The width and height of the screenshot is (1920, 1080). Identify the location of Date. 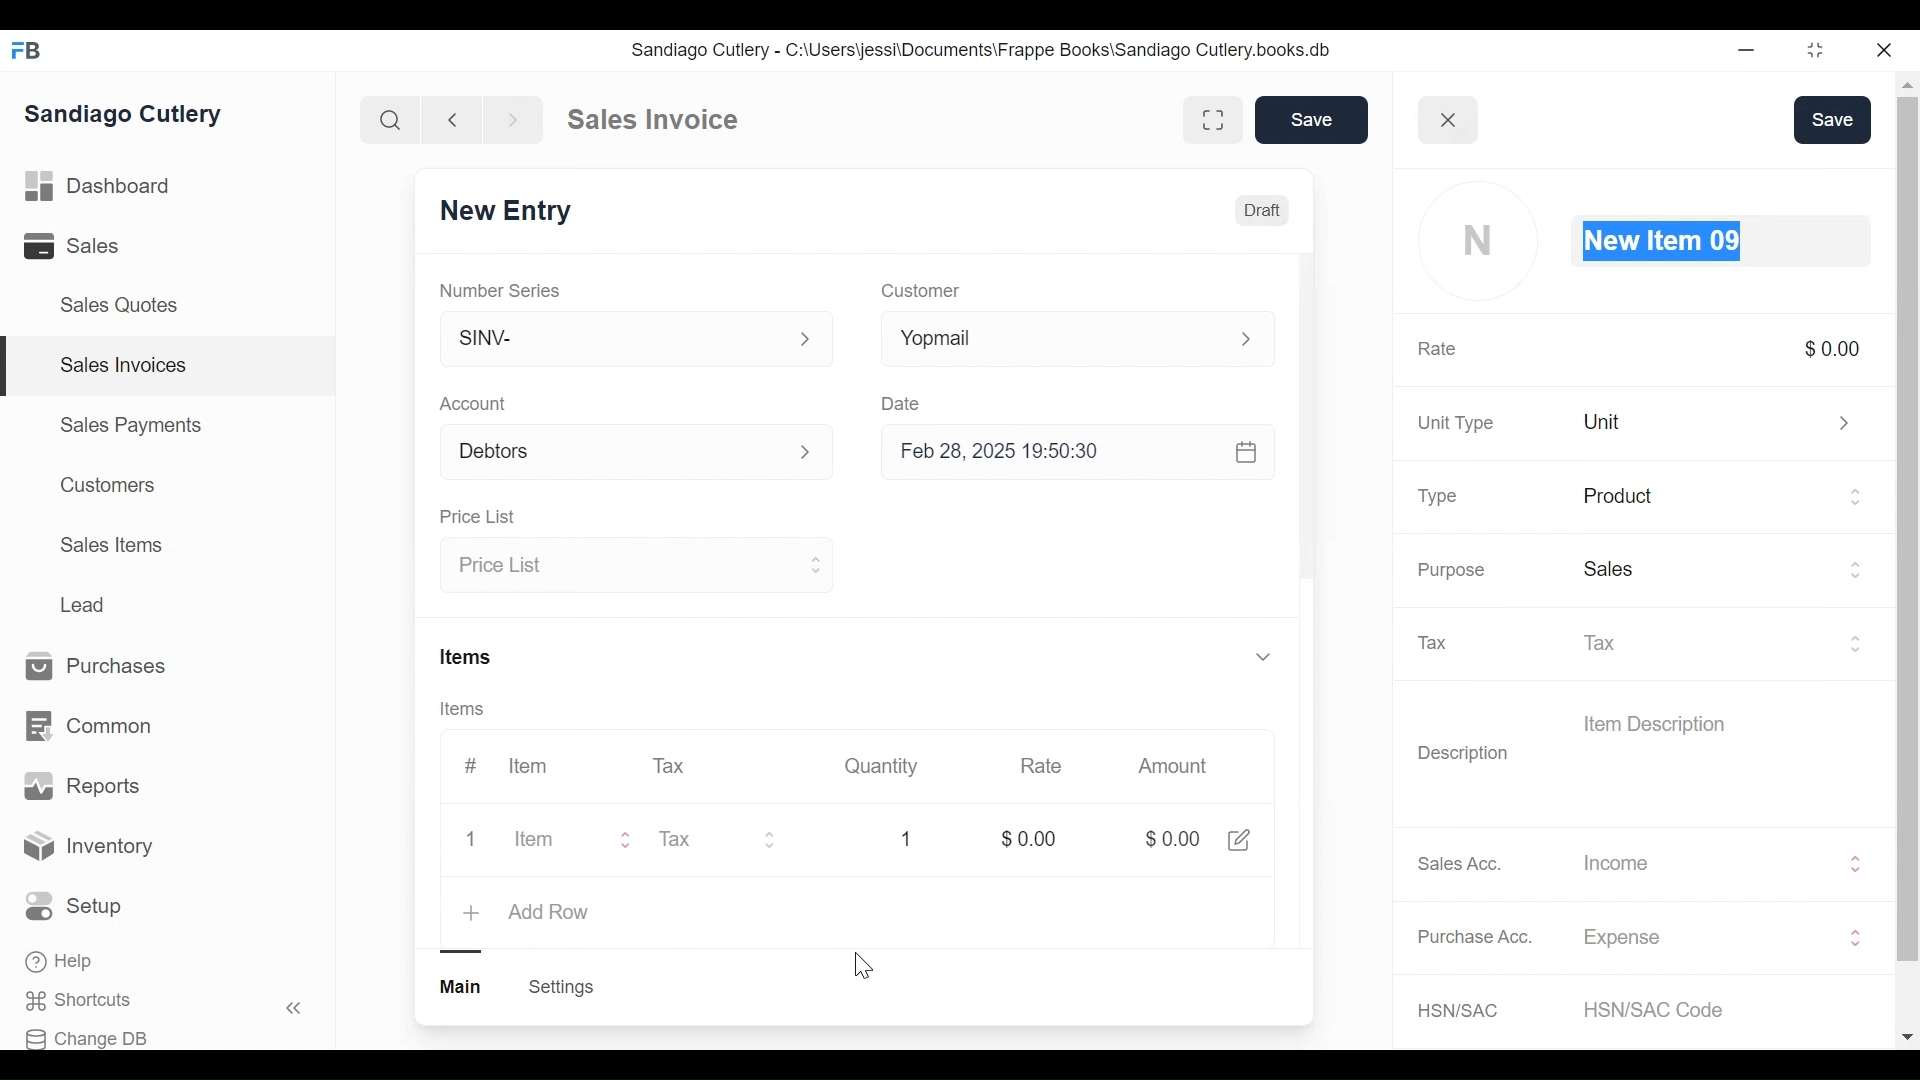
(904, 401).